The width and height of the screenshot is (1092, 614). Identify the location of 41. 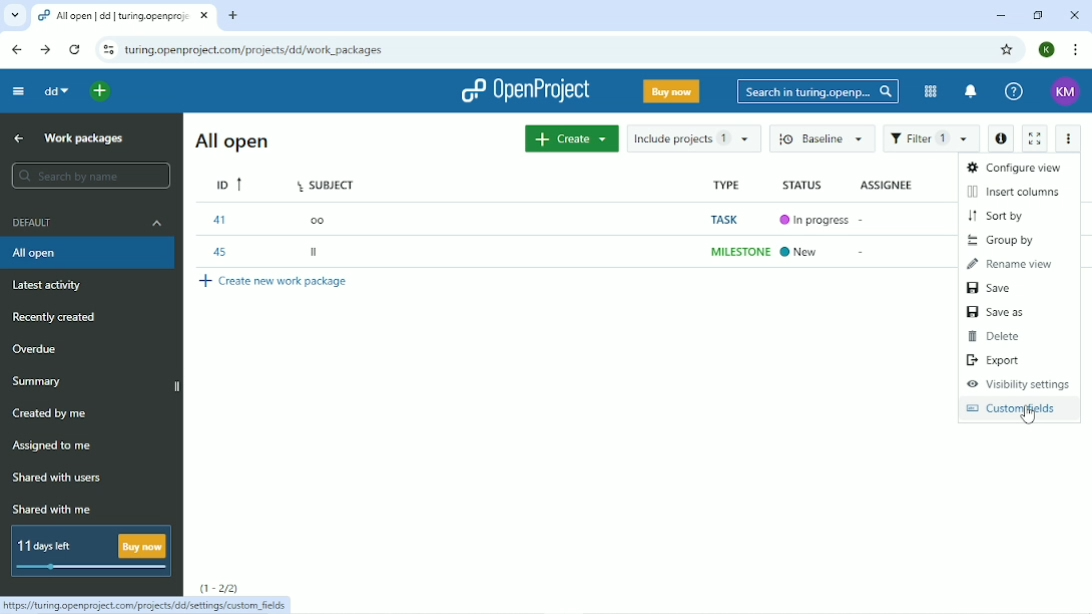
(223, 220).